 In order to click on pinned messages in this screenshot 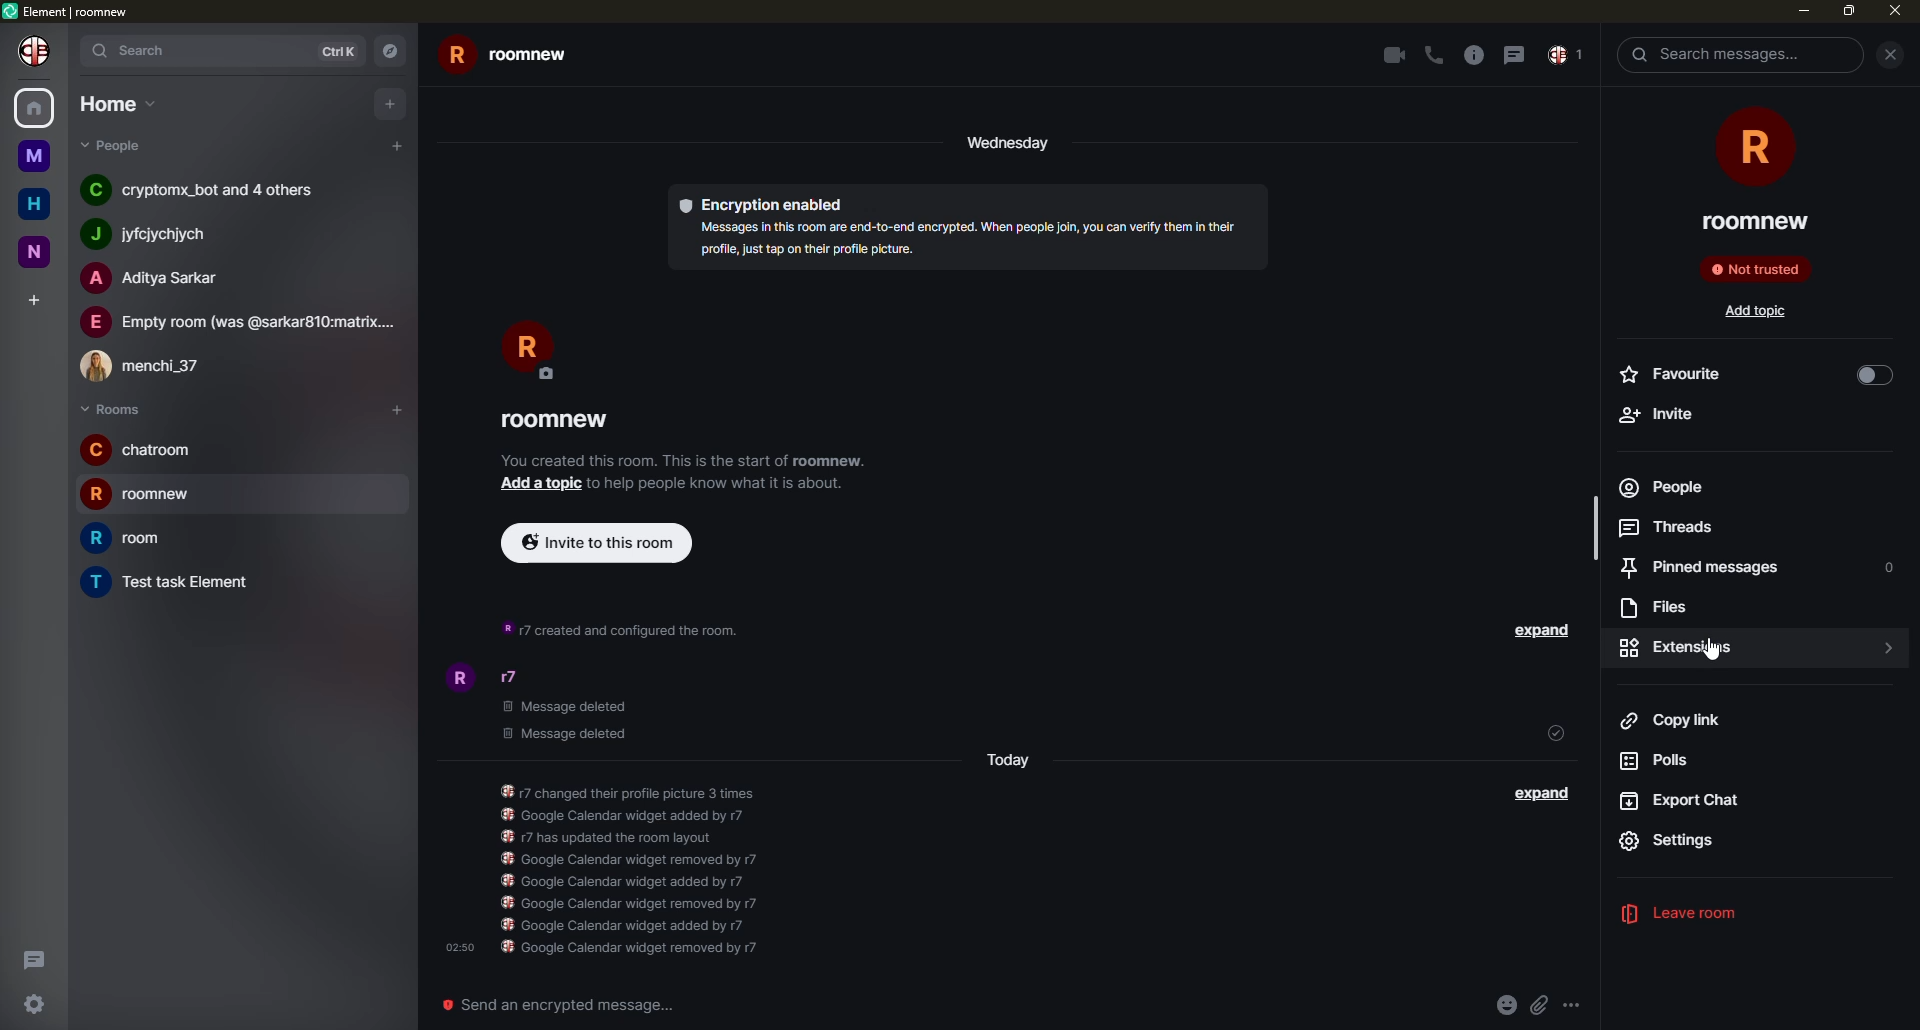, I will do `click(1705, 569)`.